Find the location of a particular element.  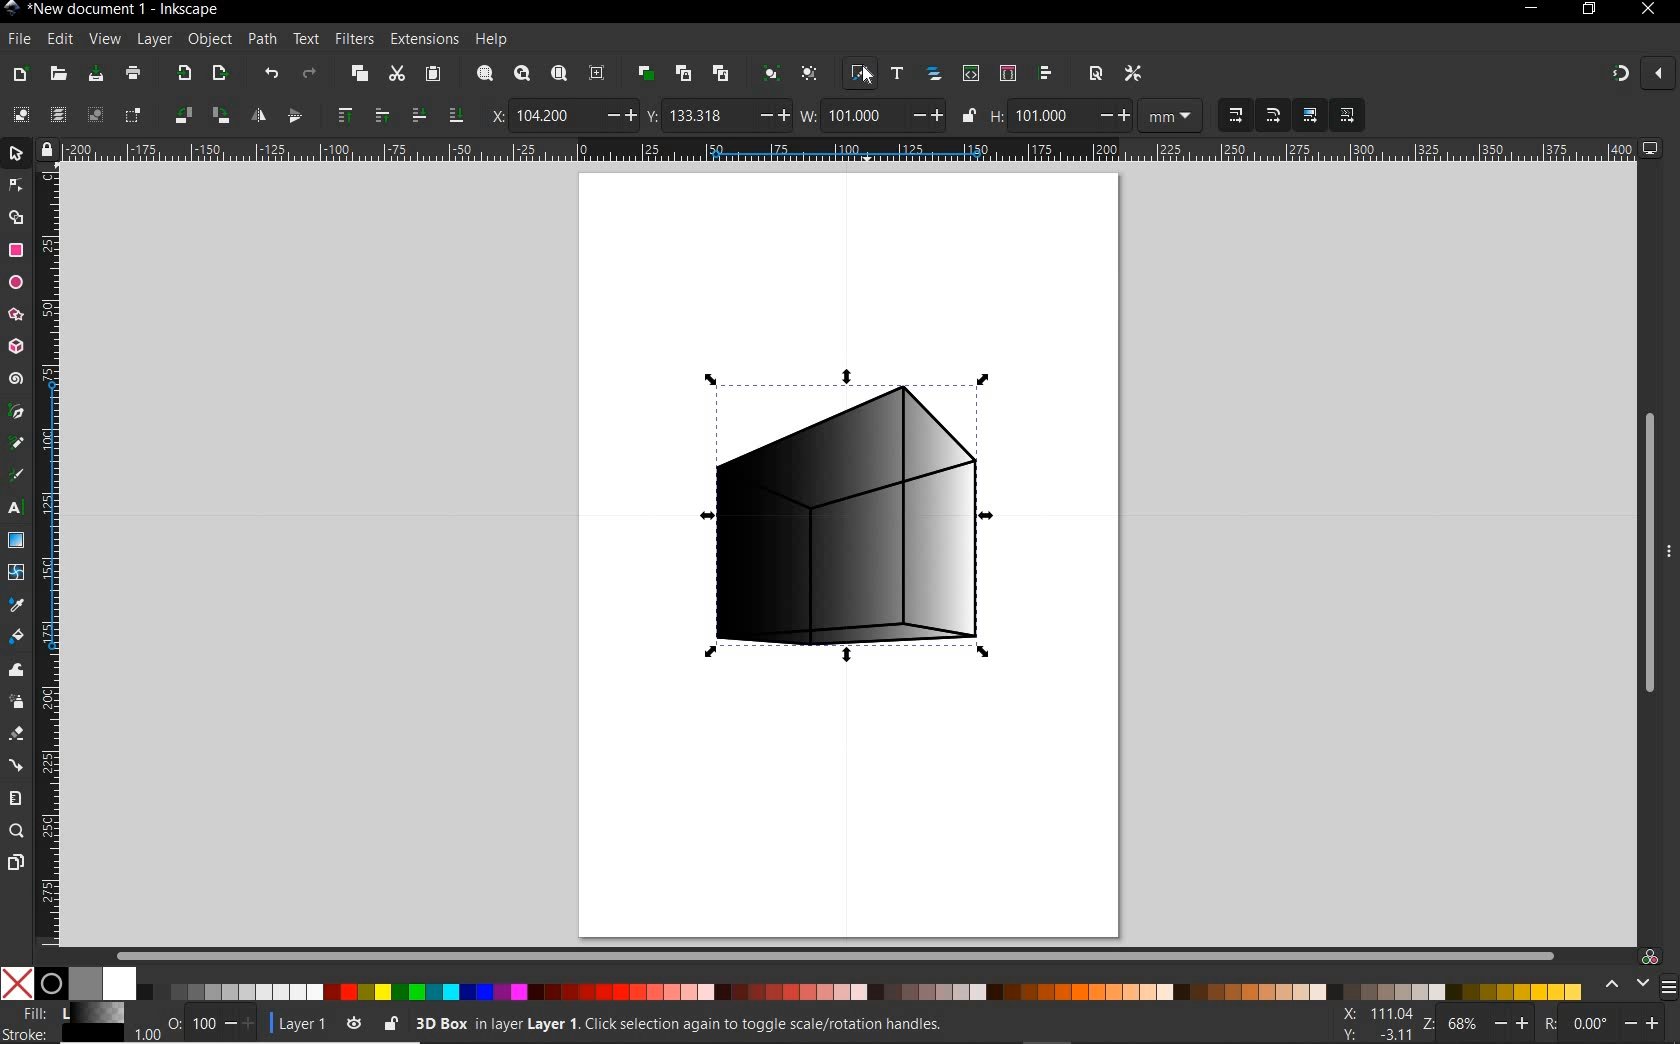

OPEN TEXT is located at coordinates (899, 75).